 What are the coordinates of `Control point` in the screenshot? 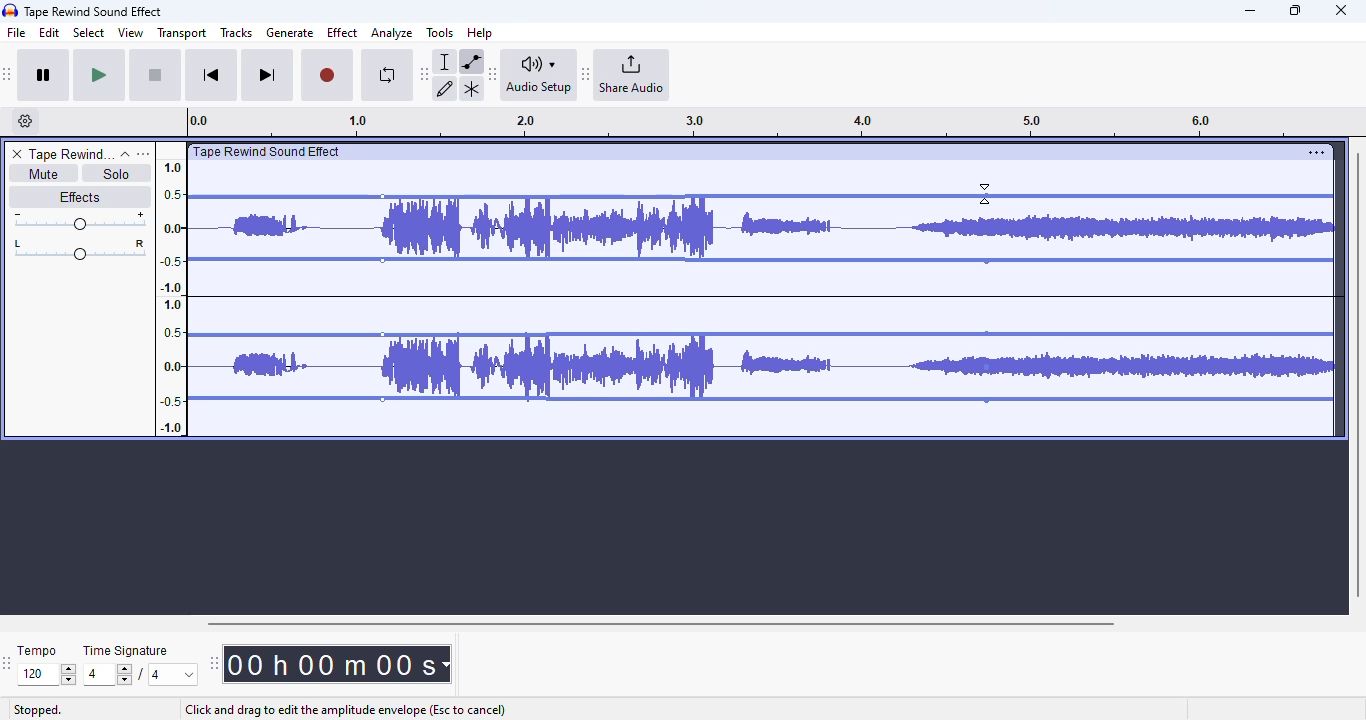 It's located at (382, 260).